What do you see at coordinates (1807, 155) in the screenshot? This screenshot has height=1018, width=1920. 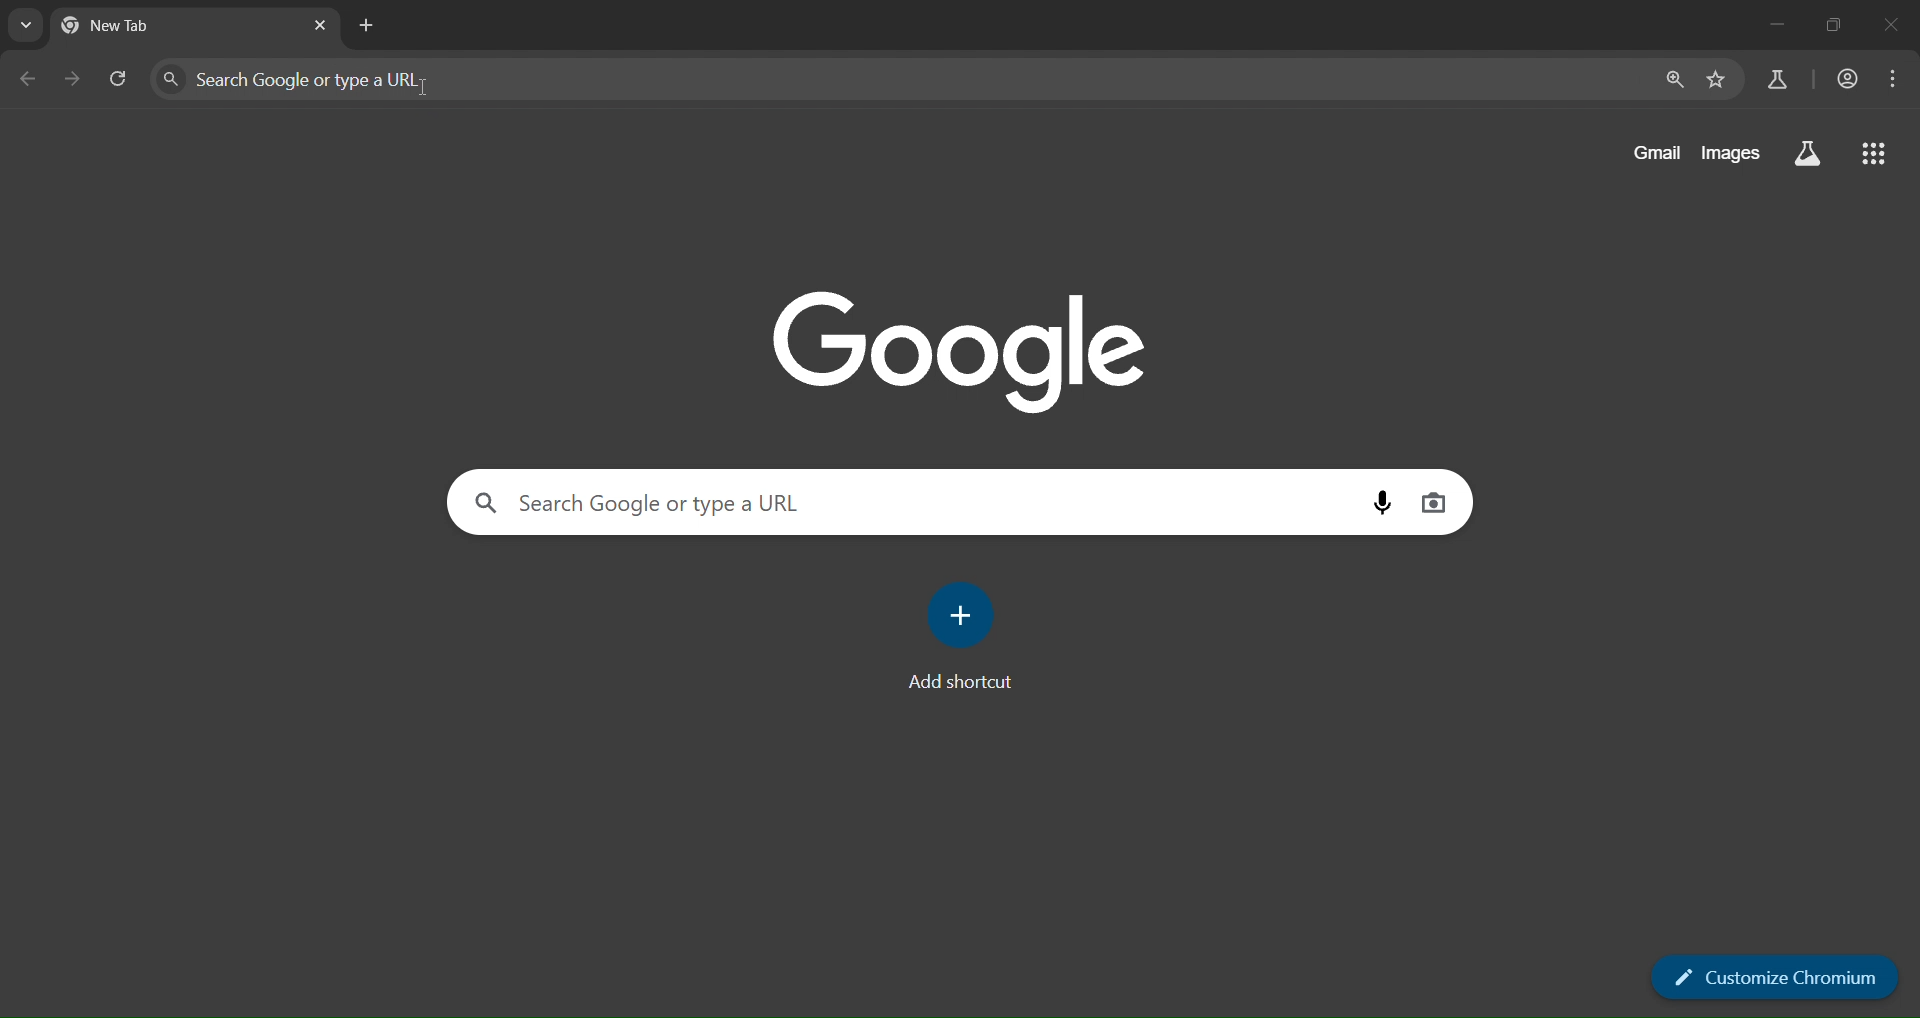 I see `search labs` at bounding box center [1807, 155].